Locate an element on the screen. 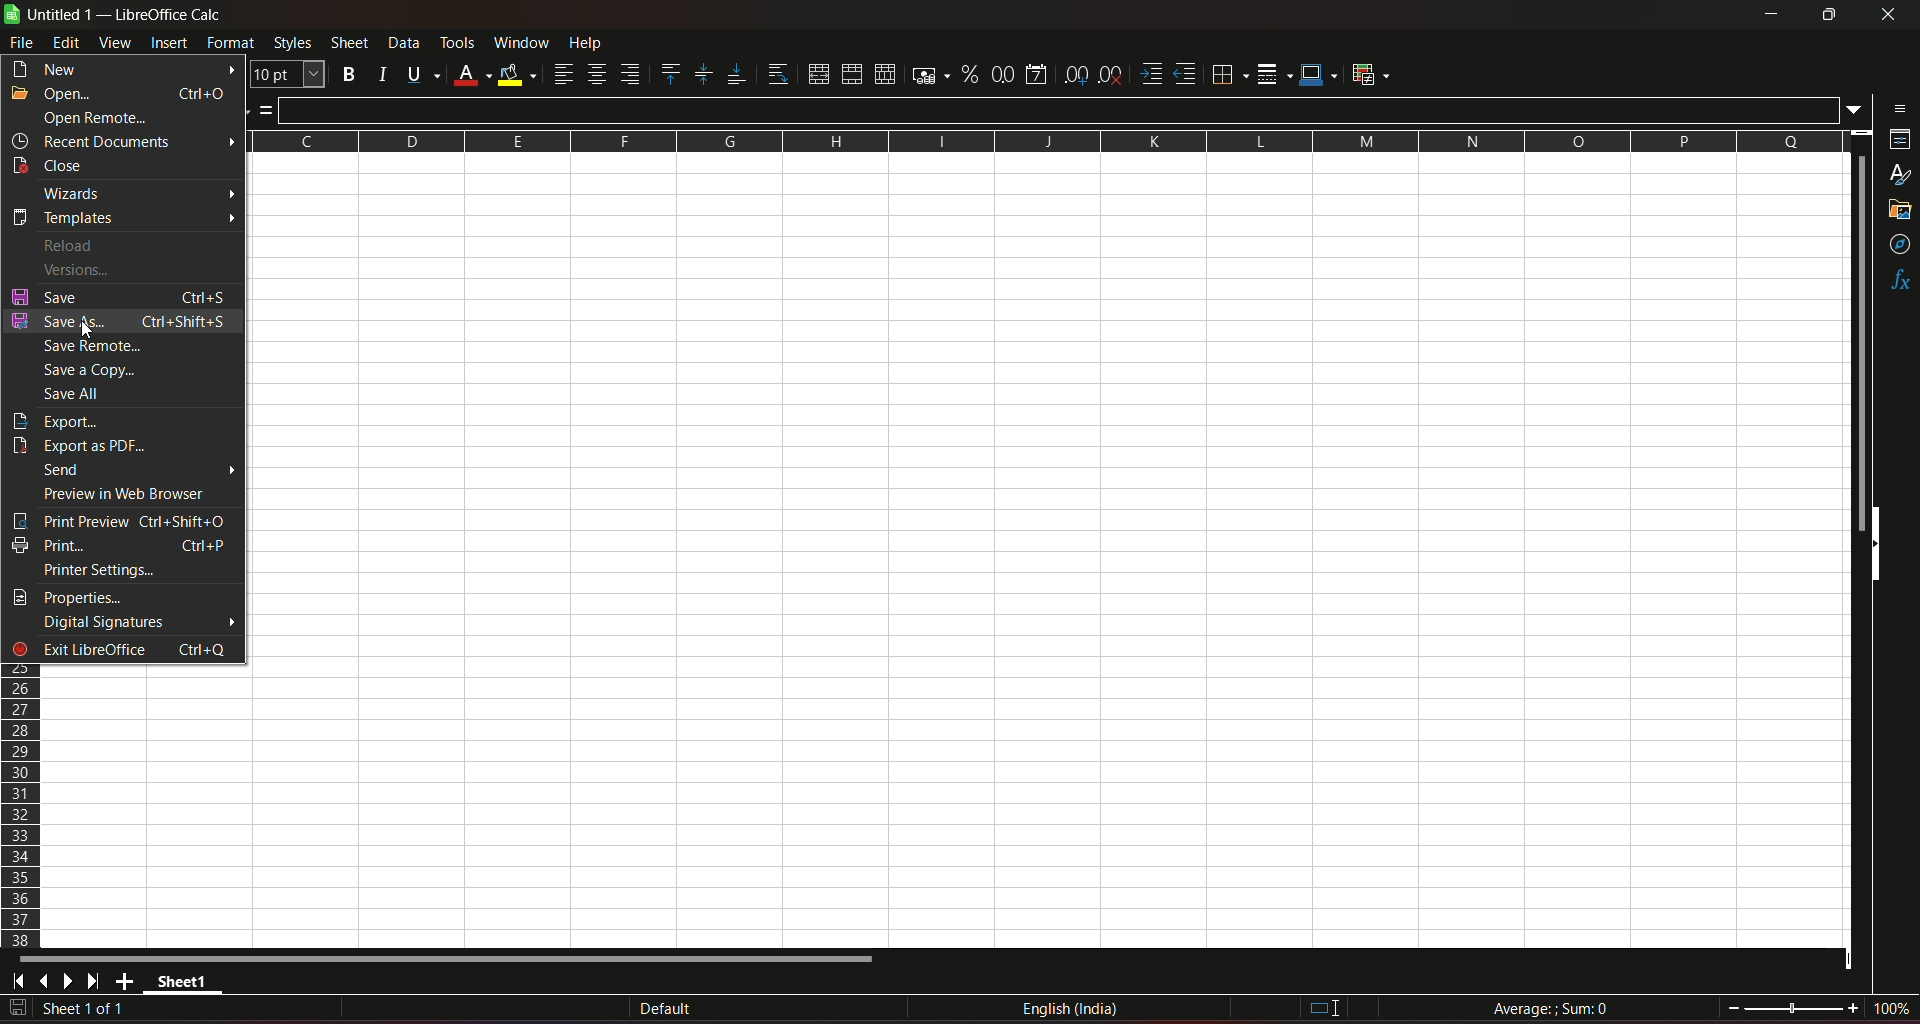 Image resolution: width=1920 pixels, height=1024 pixels. increase indent is located at coordinates (1150, 73).